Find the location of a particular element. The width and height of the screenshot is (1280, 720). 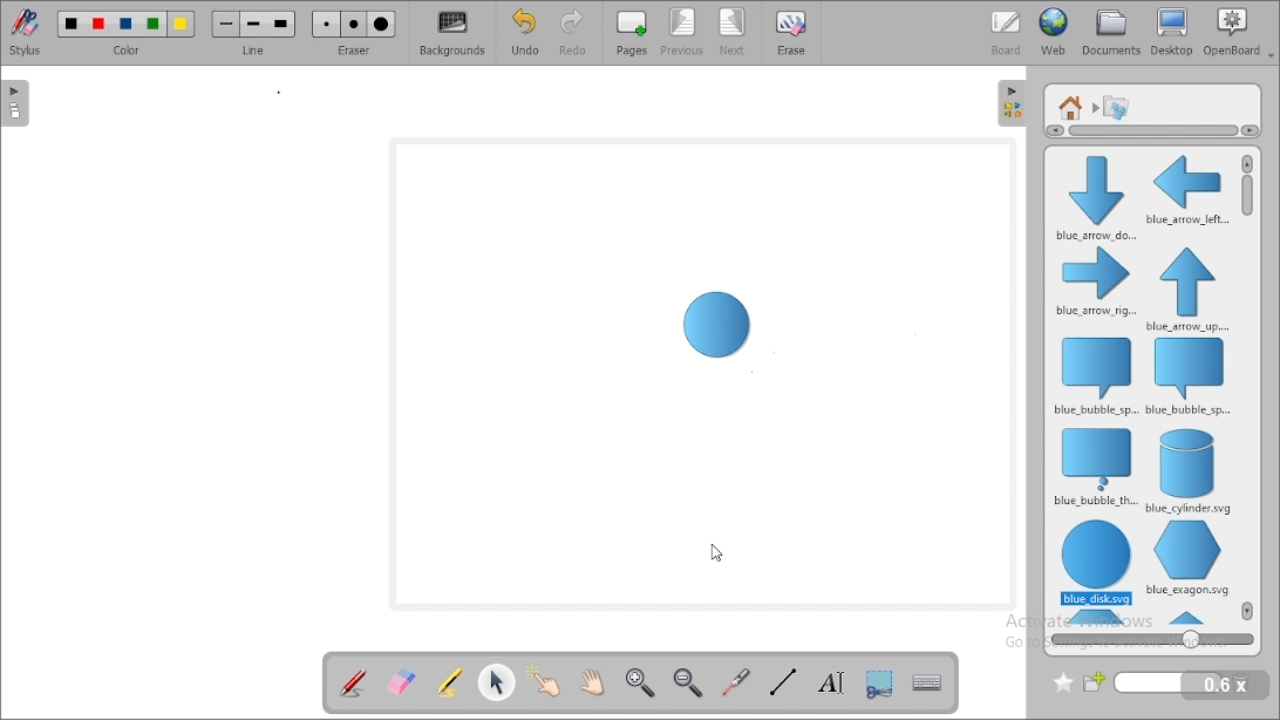

documents is located at coordinates (1112, 32).